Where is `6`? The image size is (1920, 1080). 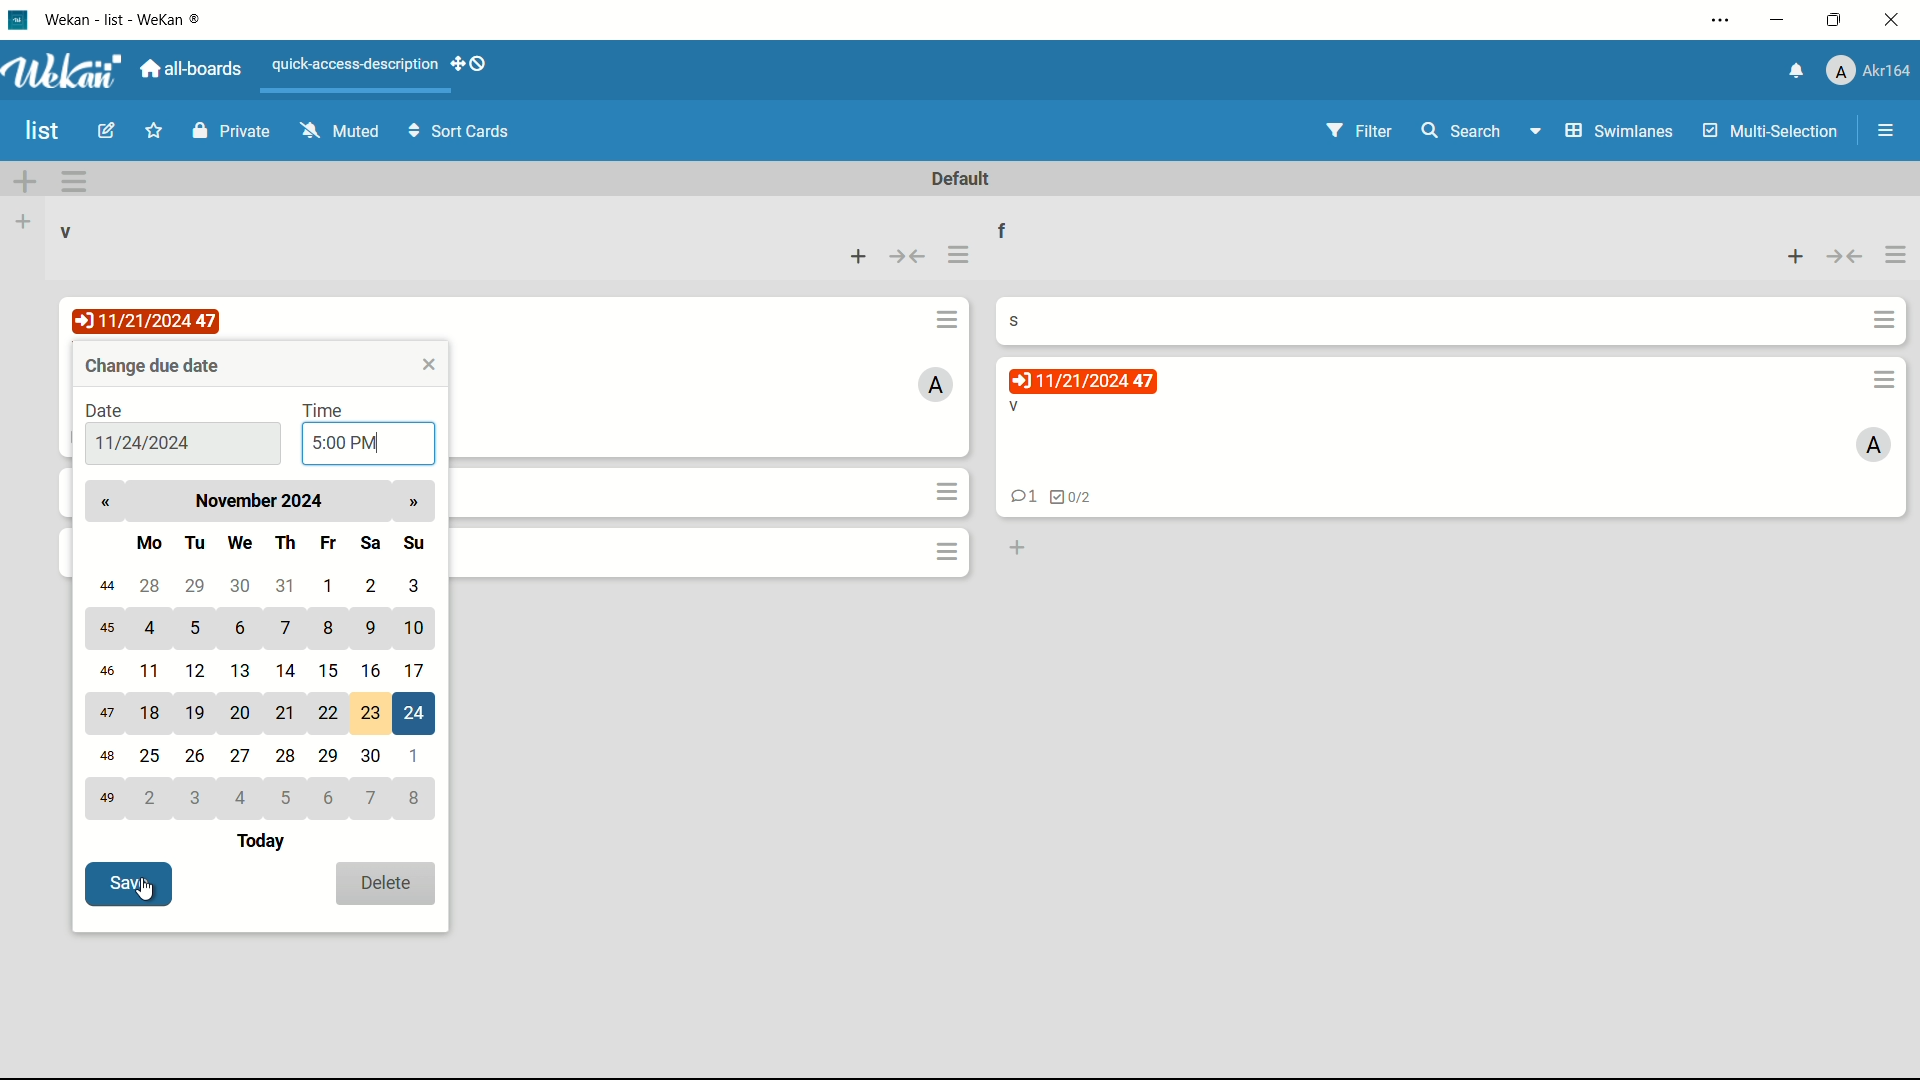
6 is located at coordinates (327, 798).